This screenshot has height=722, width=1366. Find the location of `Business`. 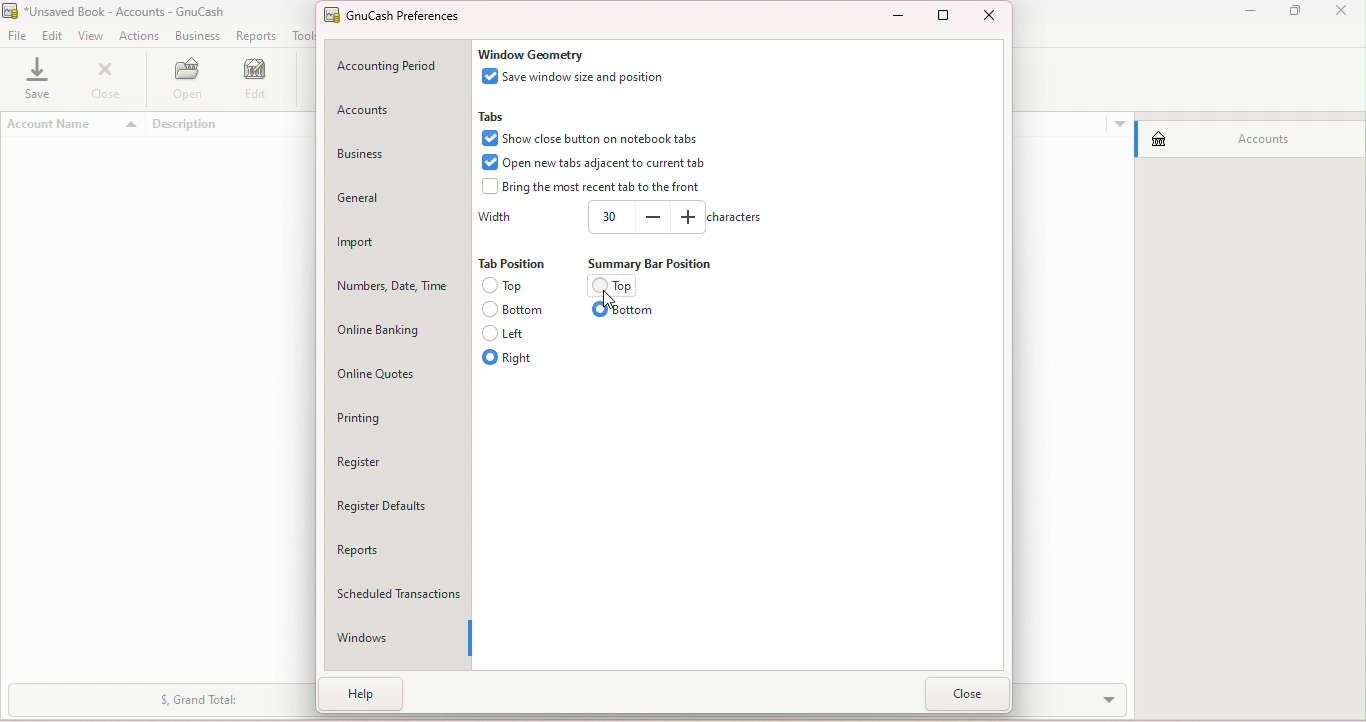

Business is located at coordinates (194, 36).